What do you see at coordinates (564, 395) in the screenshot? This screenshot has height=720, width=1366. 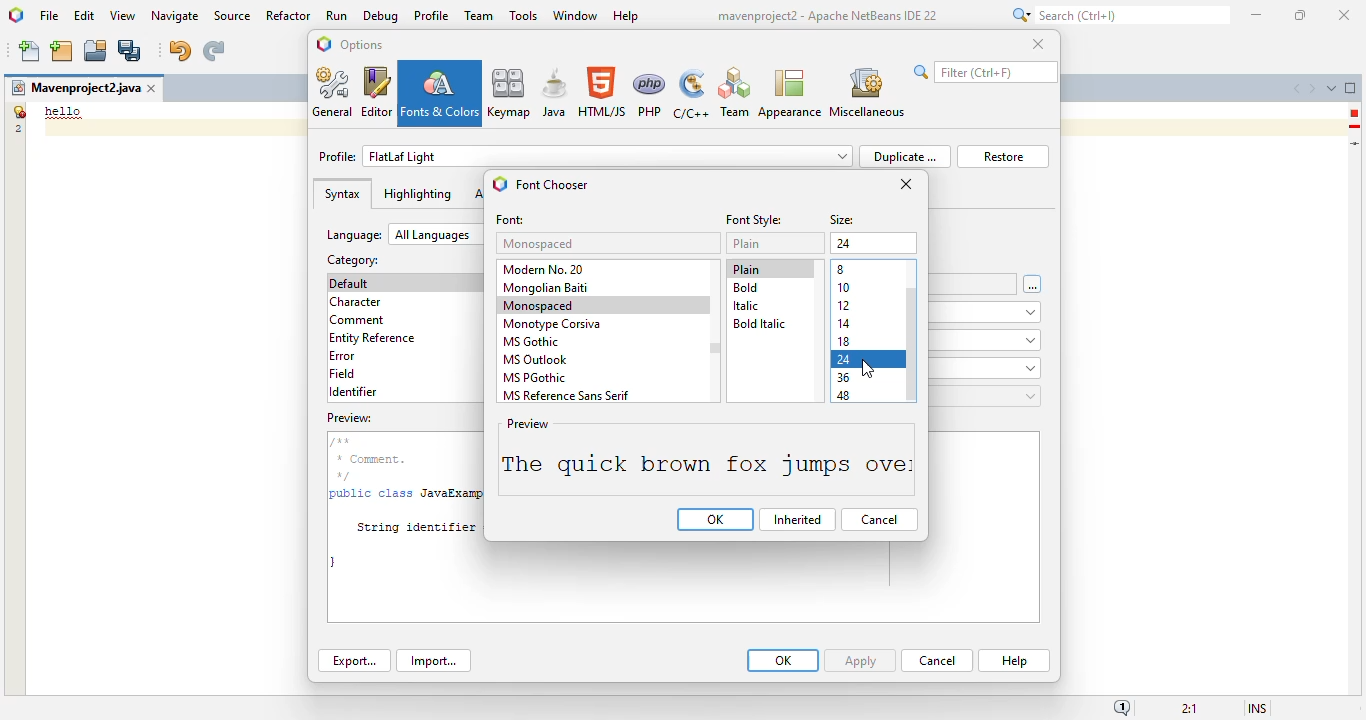 I see `MS reference sans serif` at bounding box center [564, 395].